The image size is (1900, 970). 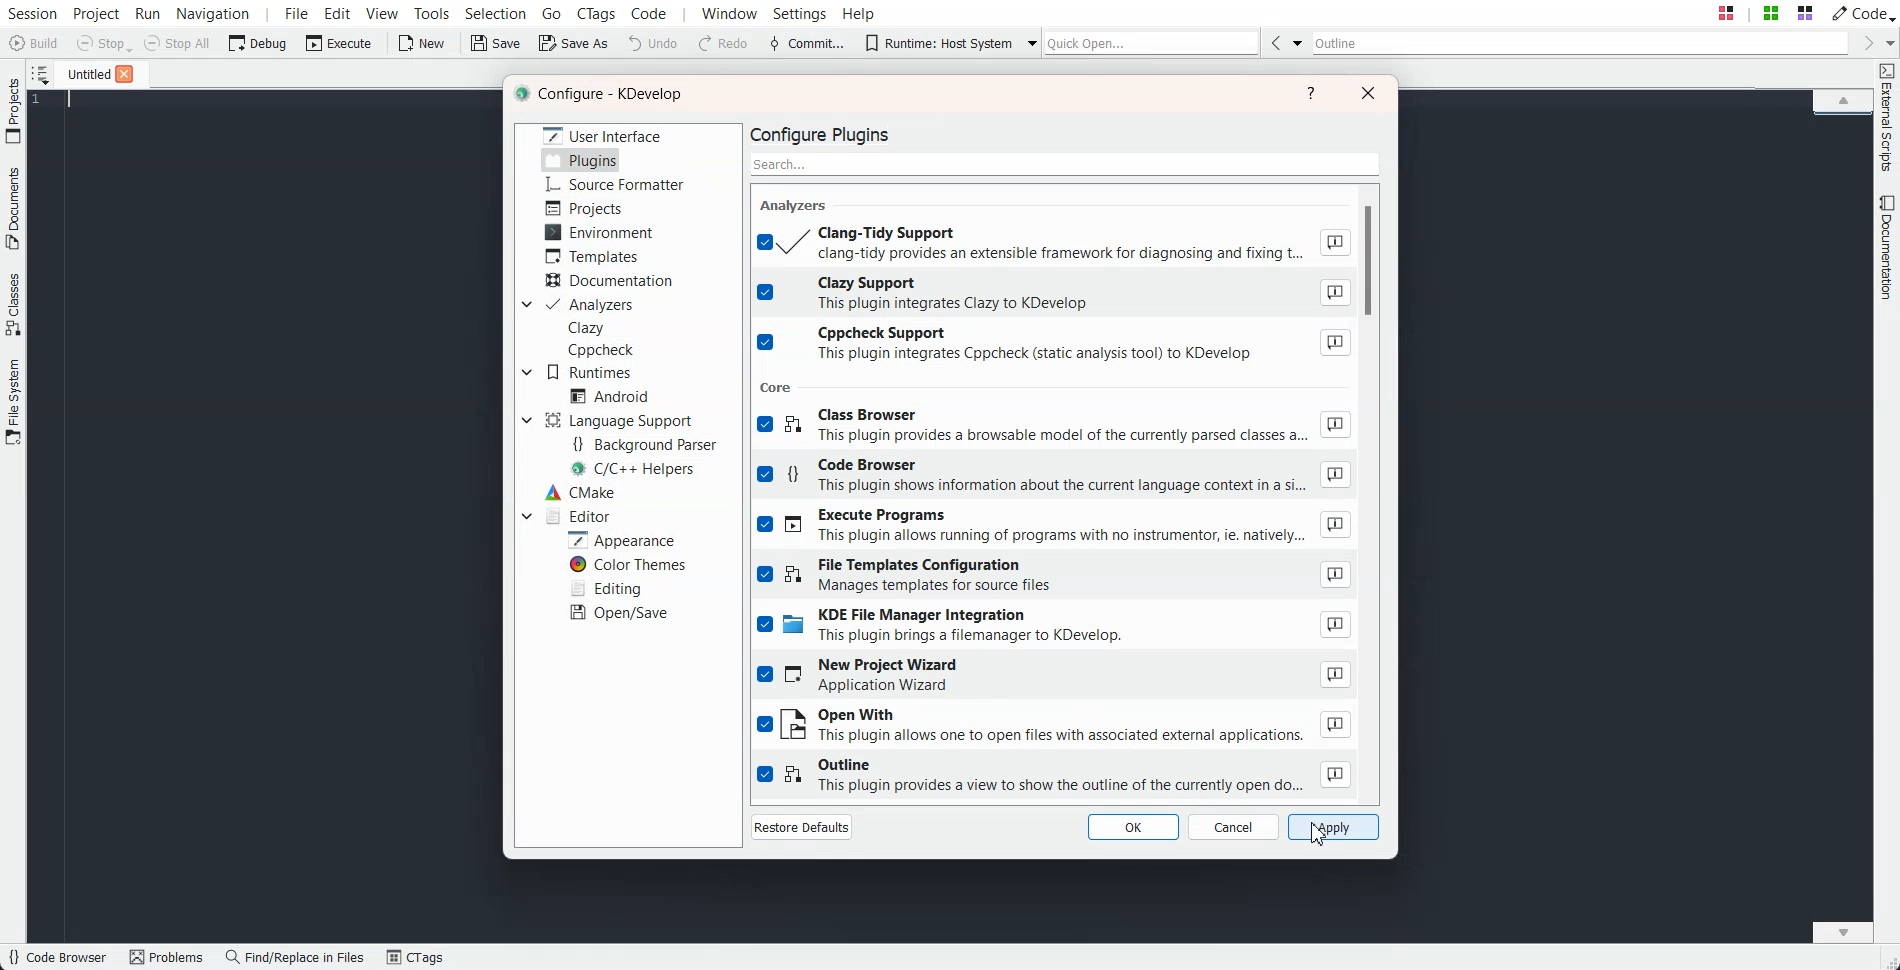 I want to click on Drop down box, so click(x=1027, y=42).